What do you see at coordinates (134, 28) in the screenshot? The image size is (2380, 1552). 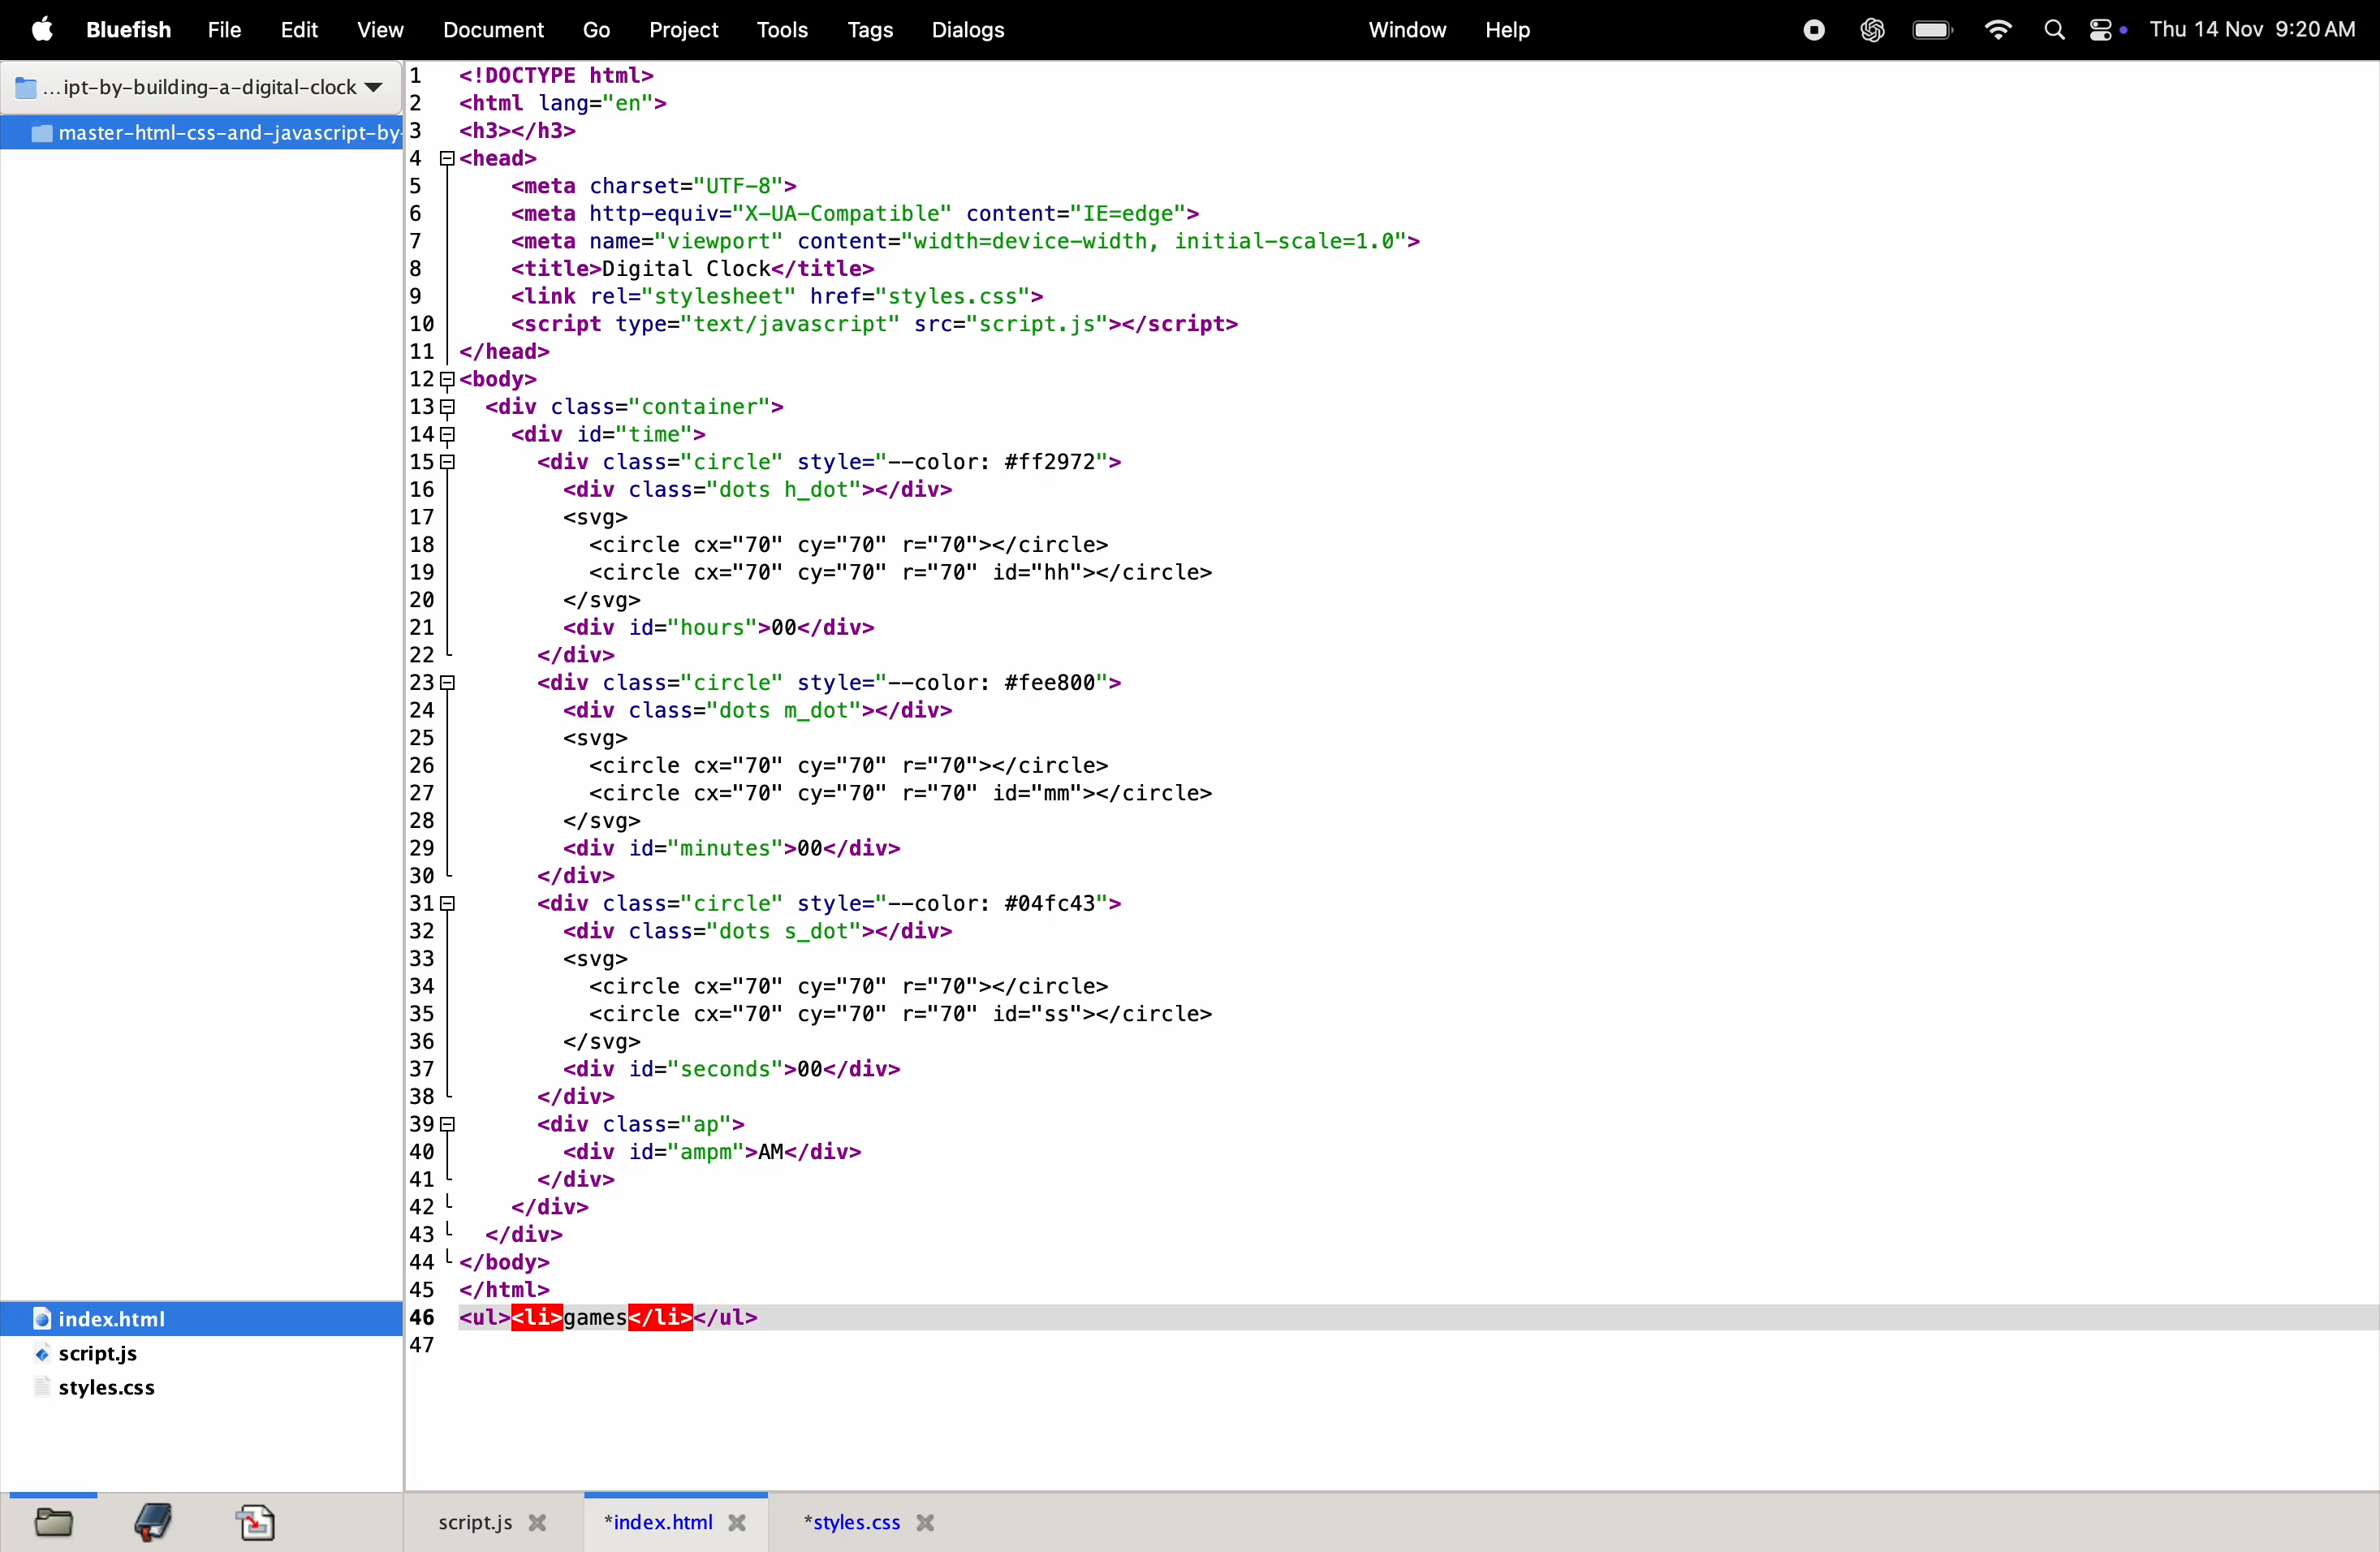 I see `BLuefish` at bounding box center [134, 28].